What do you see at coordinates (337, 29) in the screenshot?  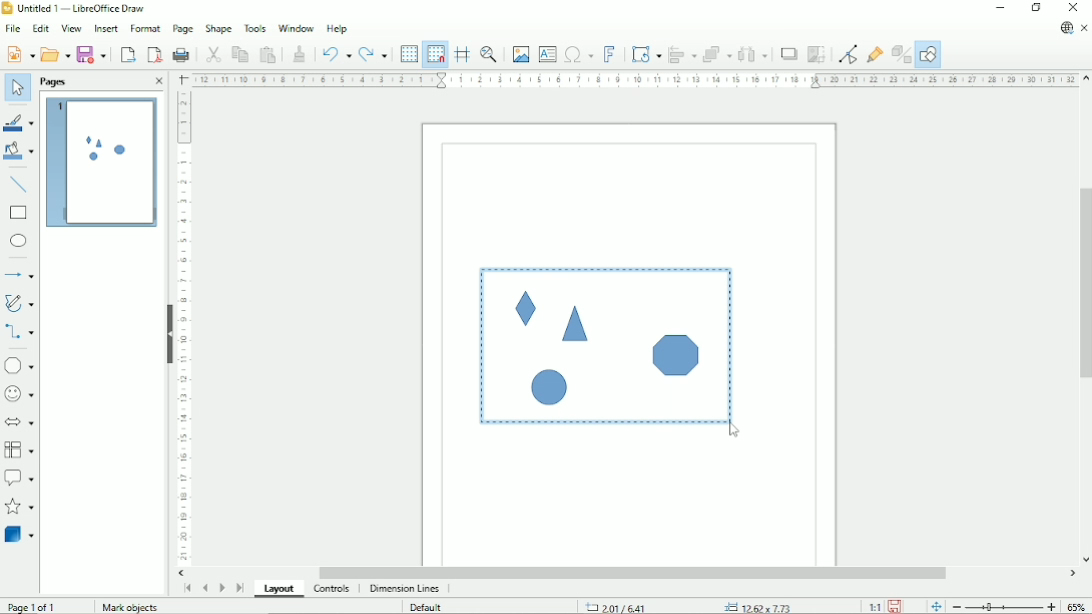 I see `Help` at bounding box center [337, 29].